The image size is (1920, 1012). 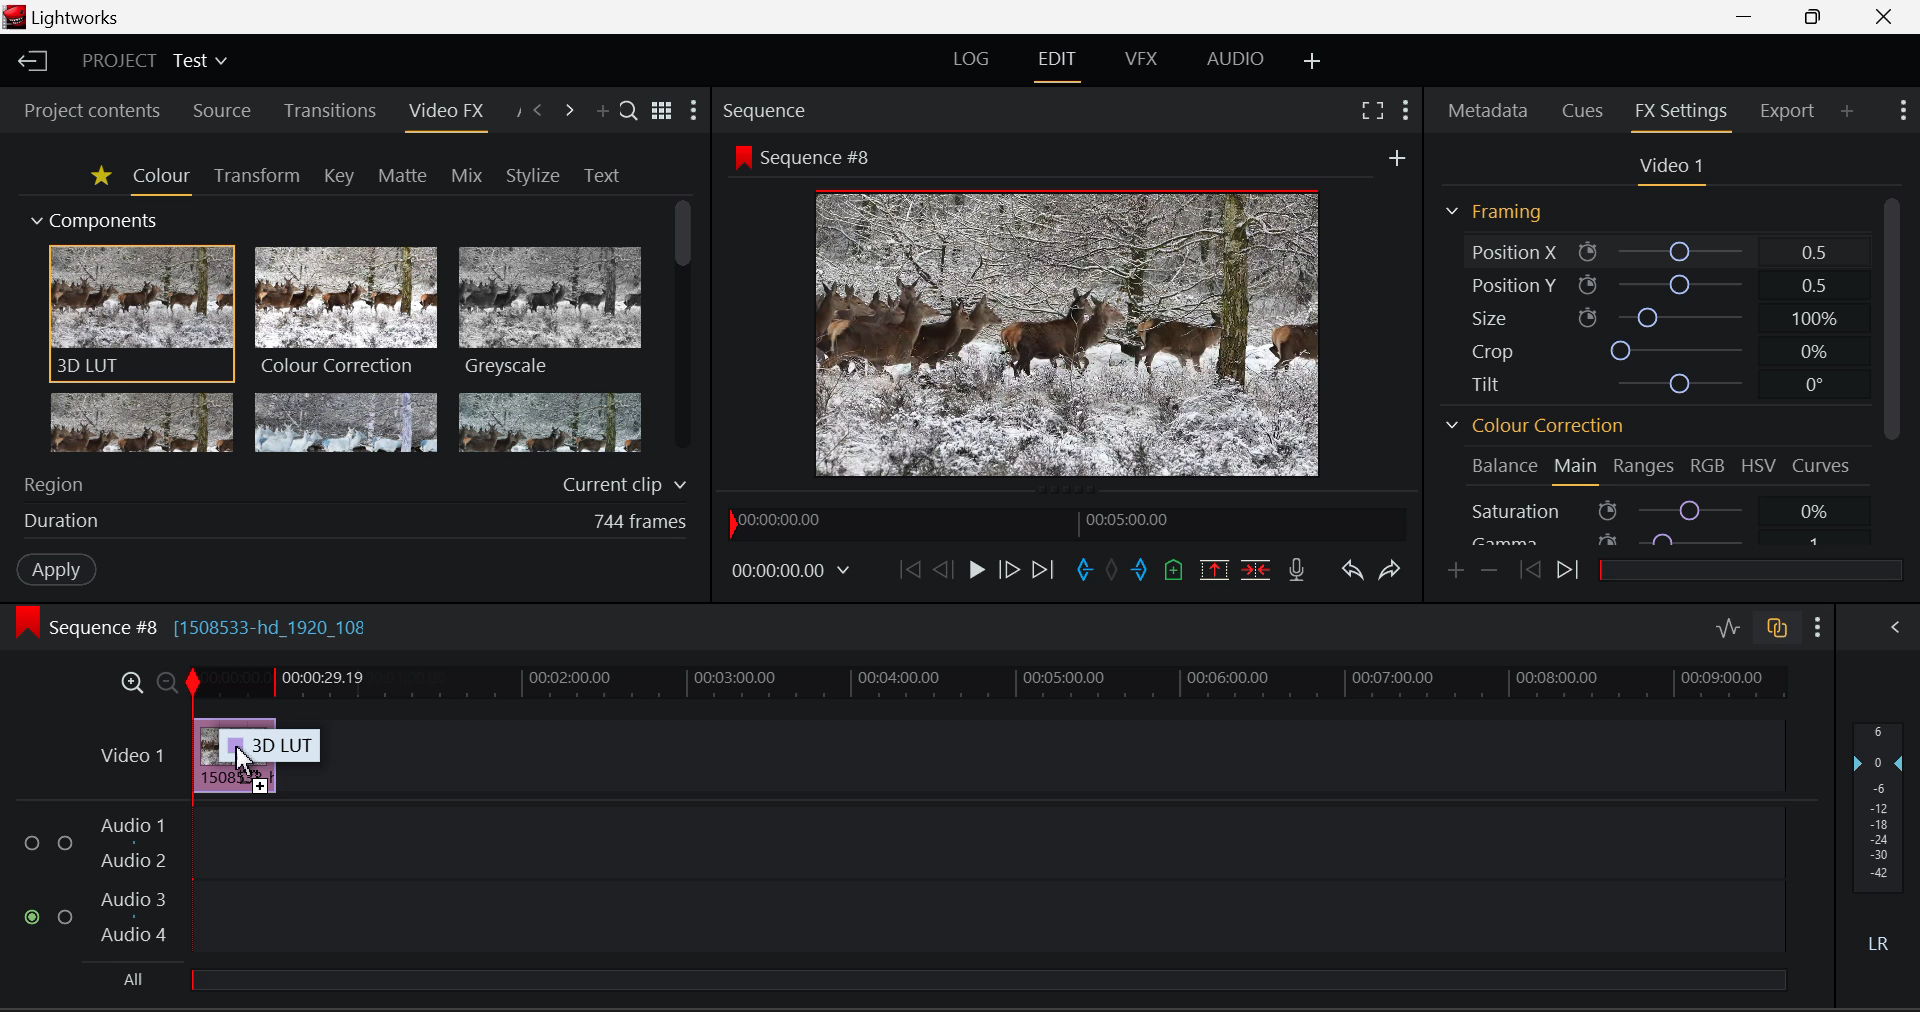 I want to click on Video Layer, so click(x=131, y=755).